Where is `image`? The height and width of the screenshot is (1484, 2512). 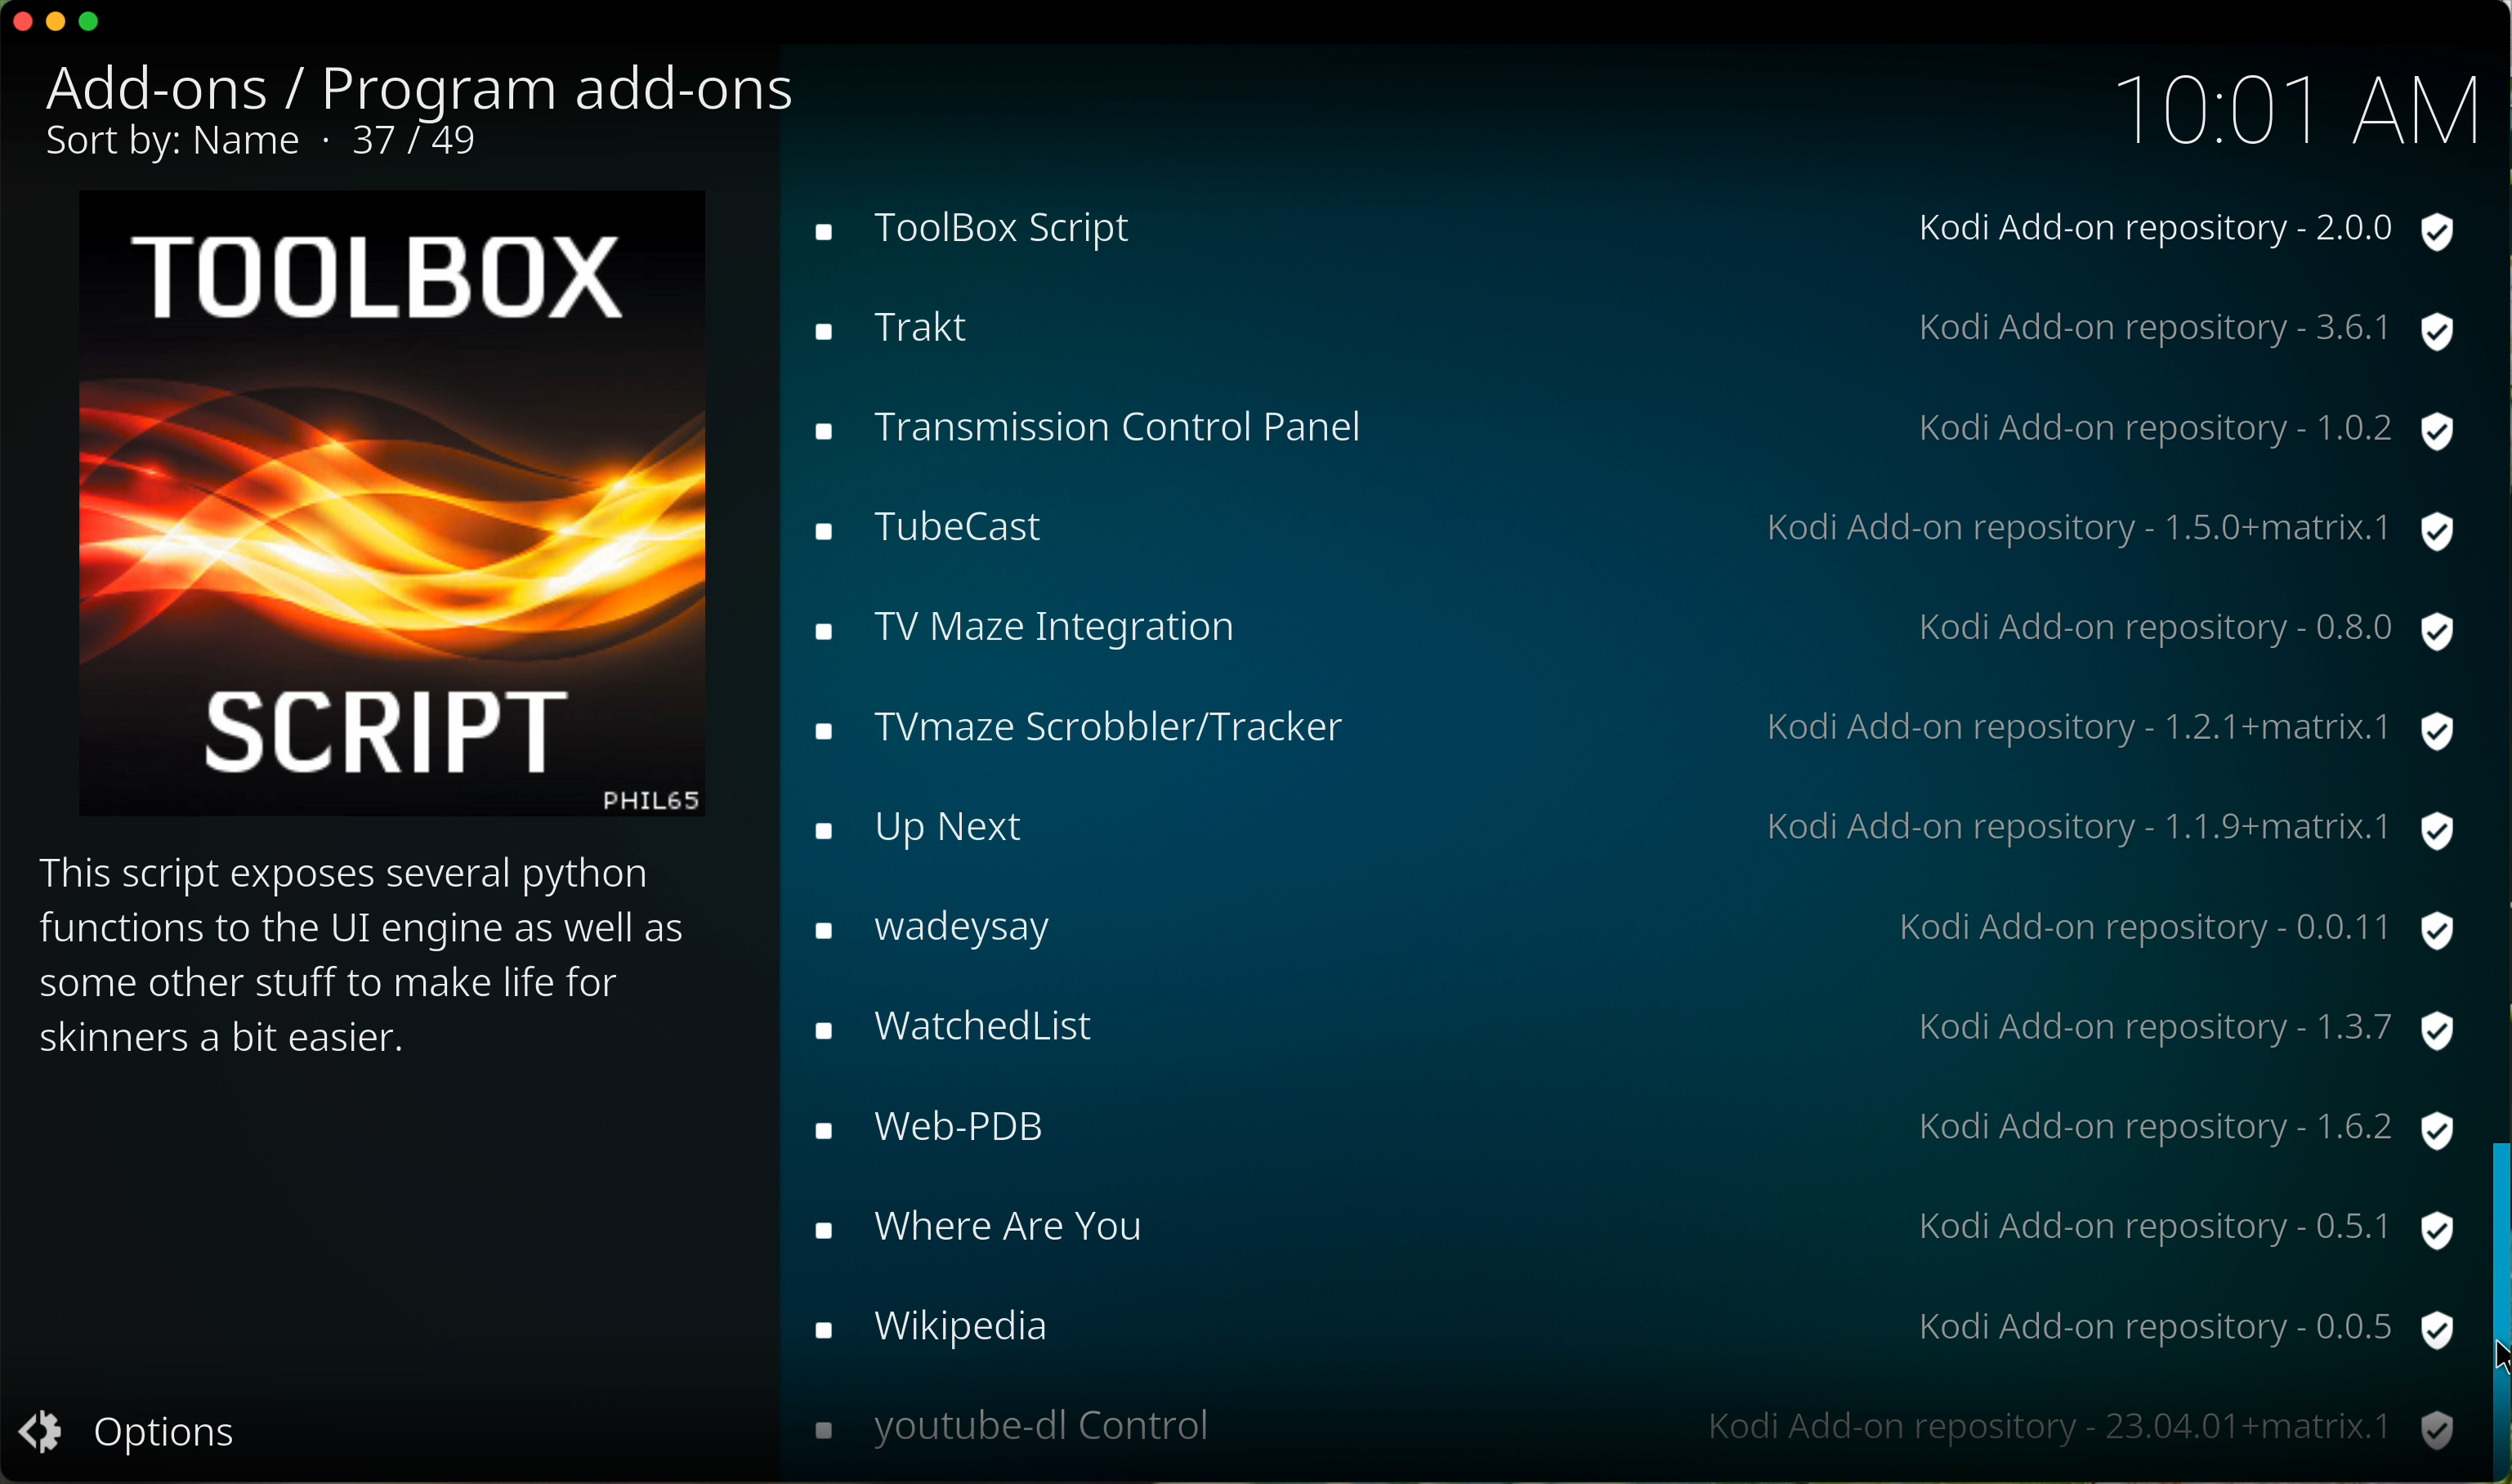 image is located at coordinates (386, 515).